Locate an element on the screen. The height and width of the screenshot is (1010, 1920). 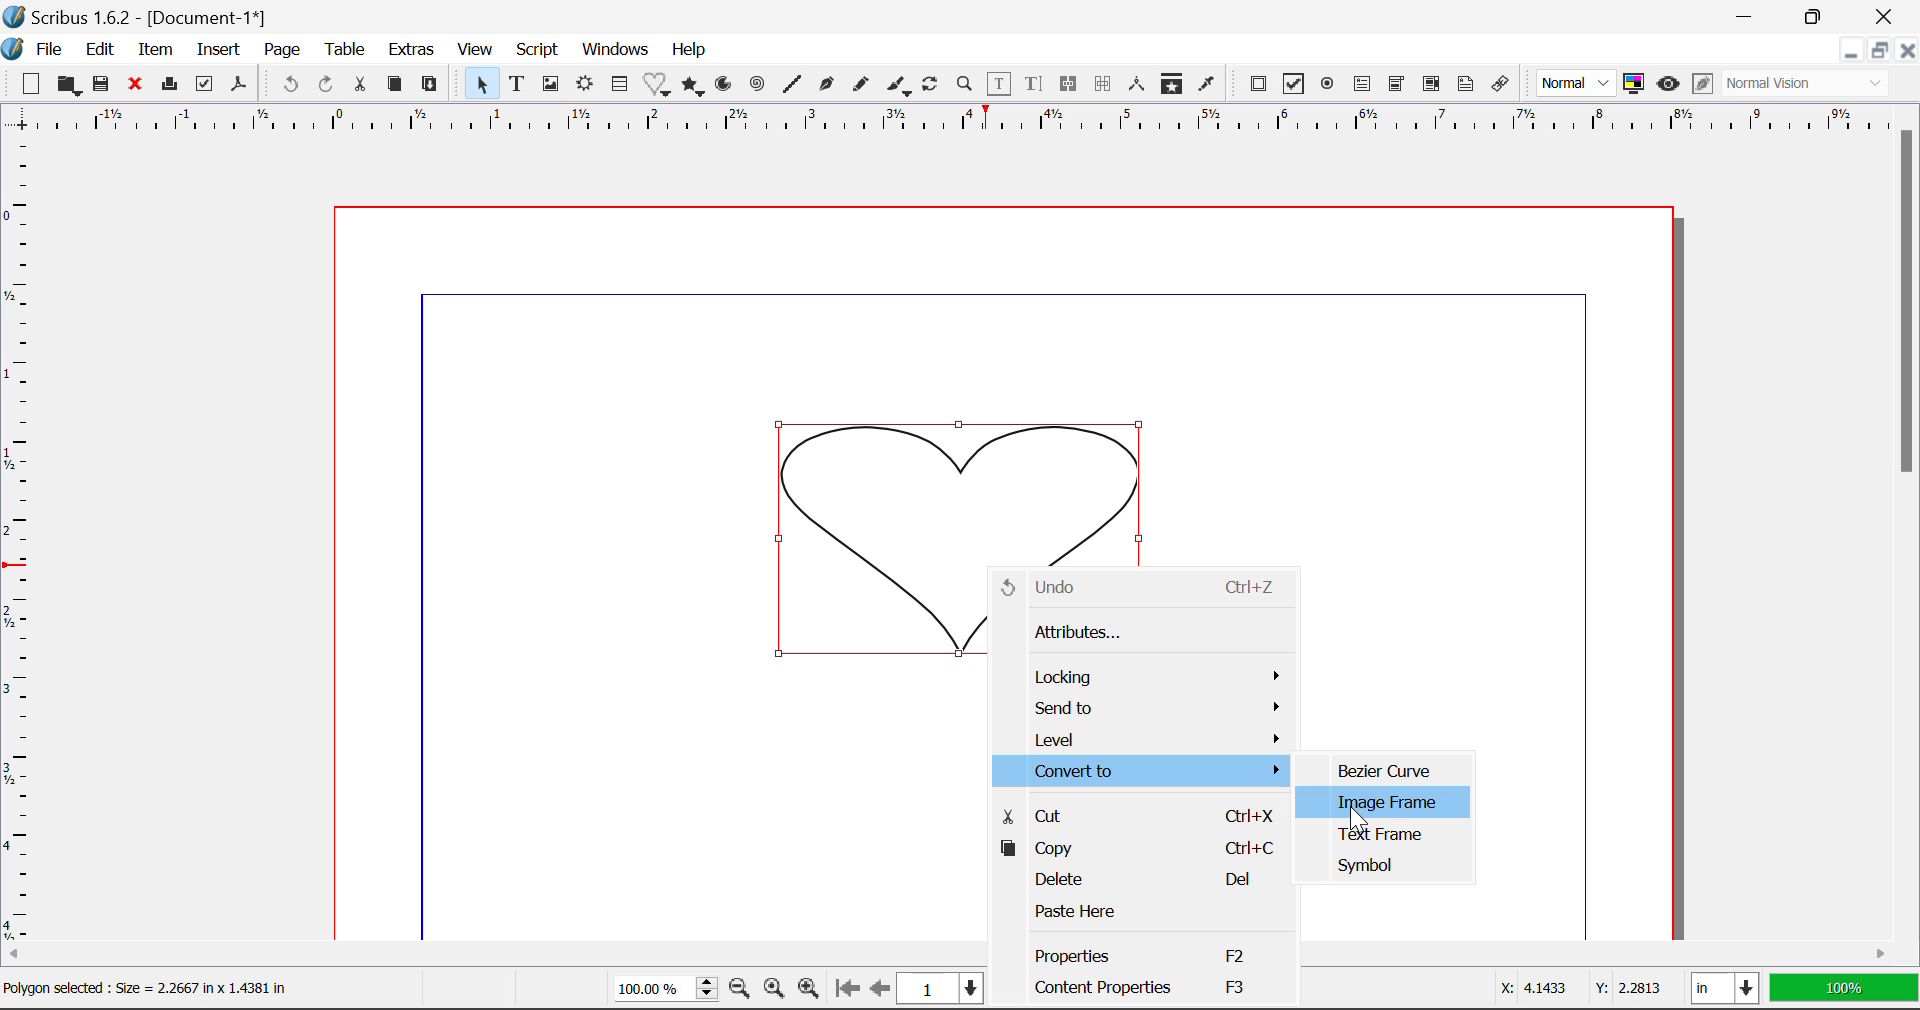
Insert is located at coordinates (216, 50).